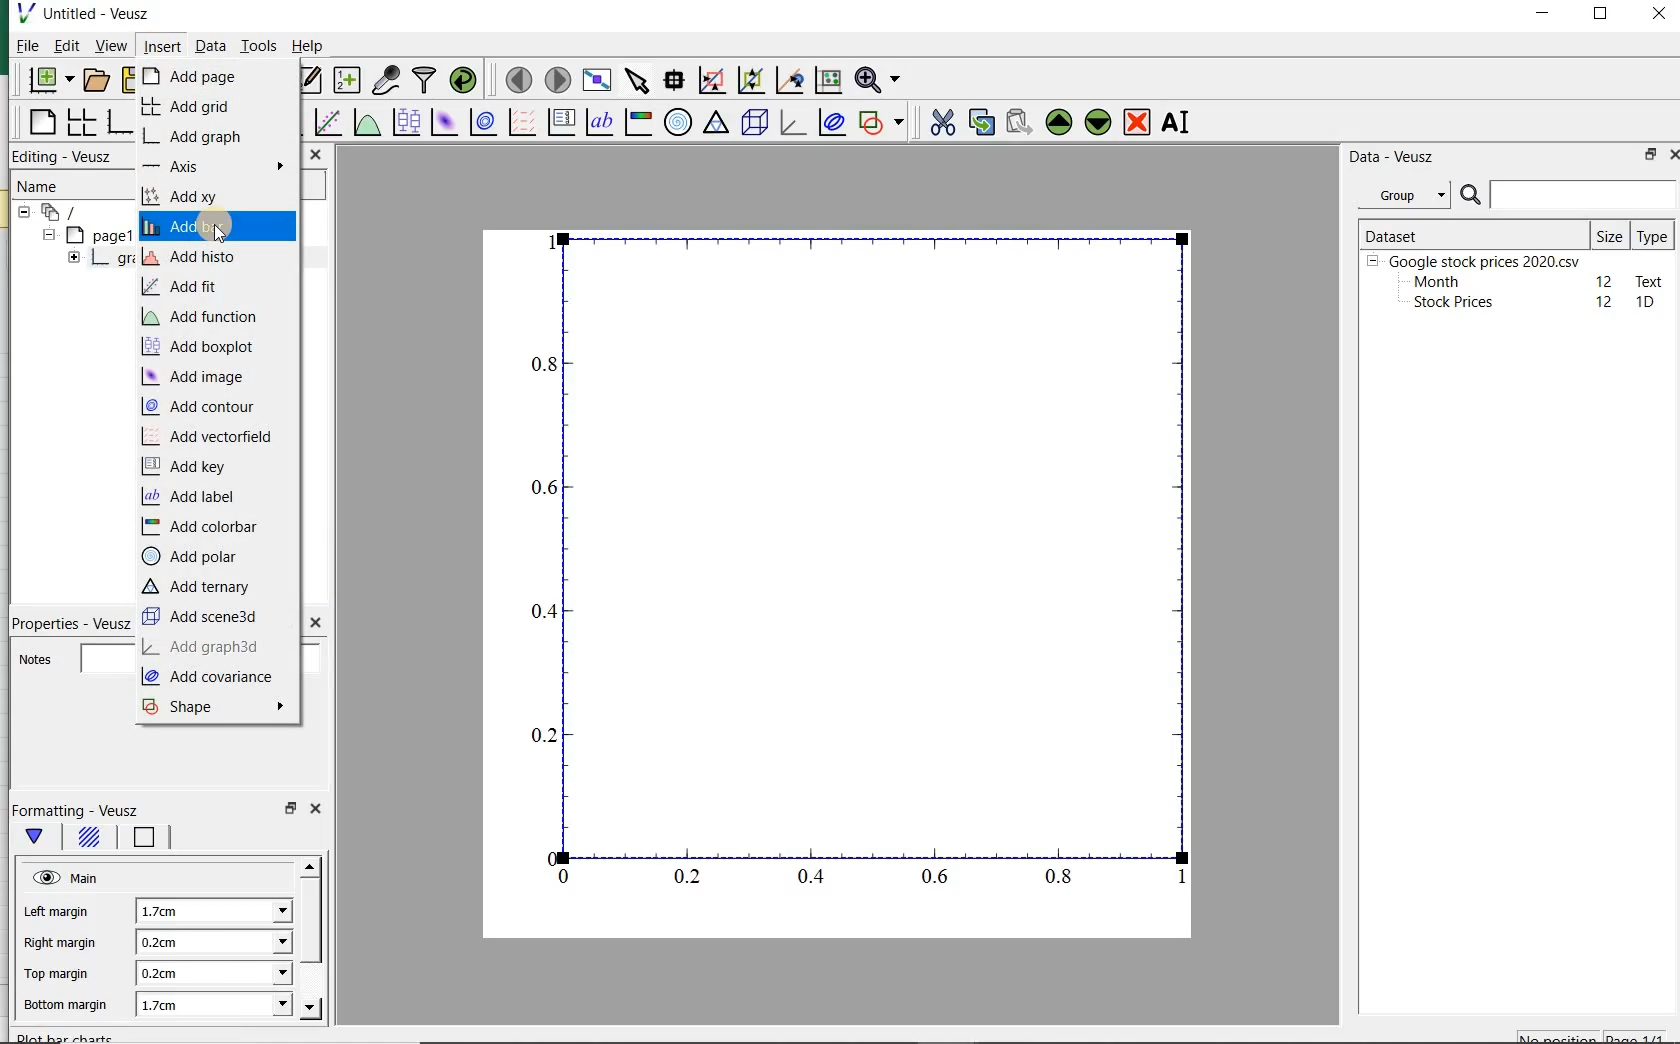 The height and width of the screenshot is (1044, 1680). What do you see at coordinates (151, 837) in the screenshot?
I see `border` at bounding box center [151, 837].